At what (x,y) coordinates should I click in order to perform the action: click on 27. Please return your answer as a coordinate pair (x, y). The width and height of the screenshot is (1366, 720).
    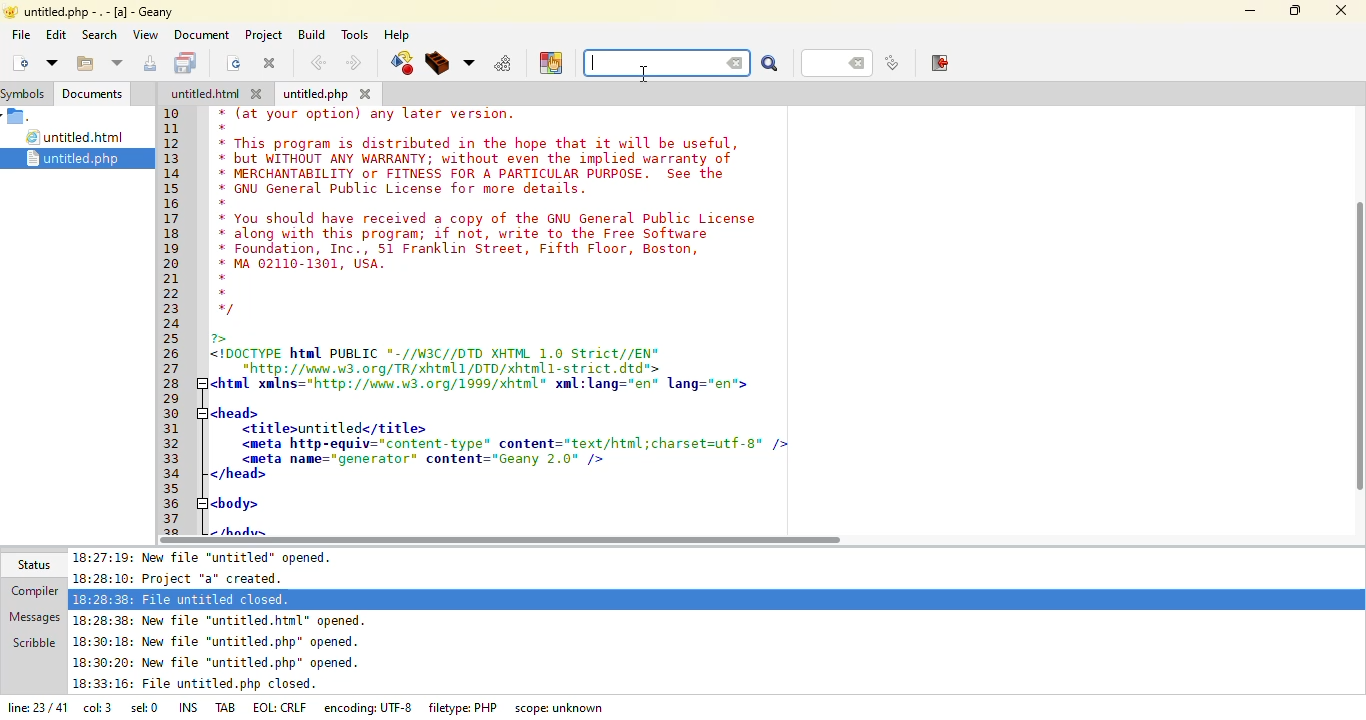
    Looking at the image, I should click on (174, 368).